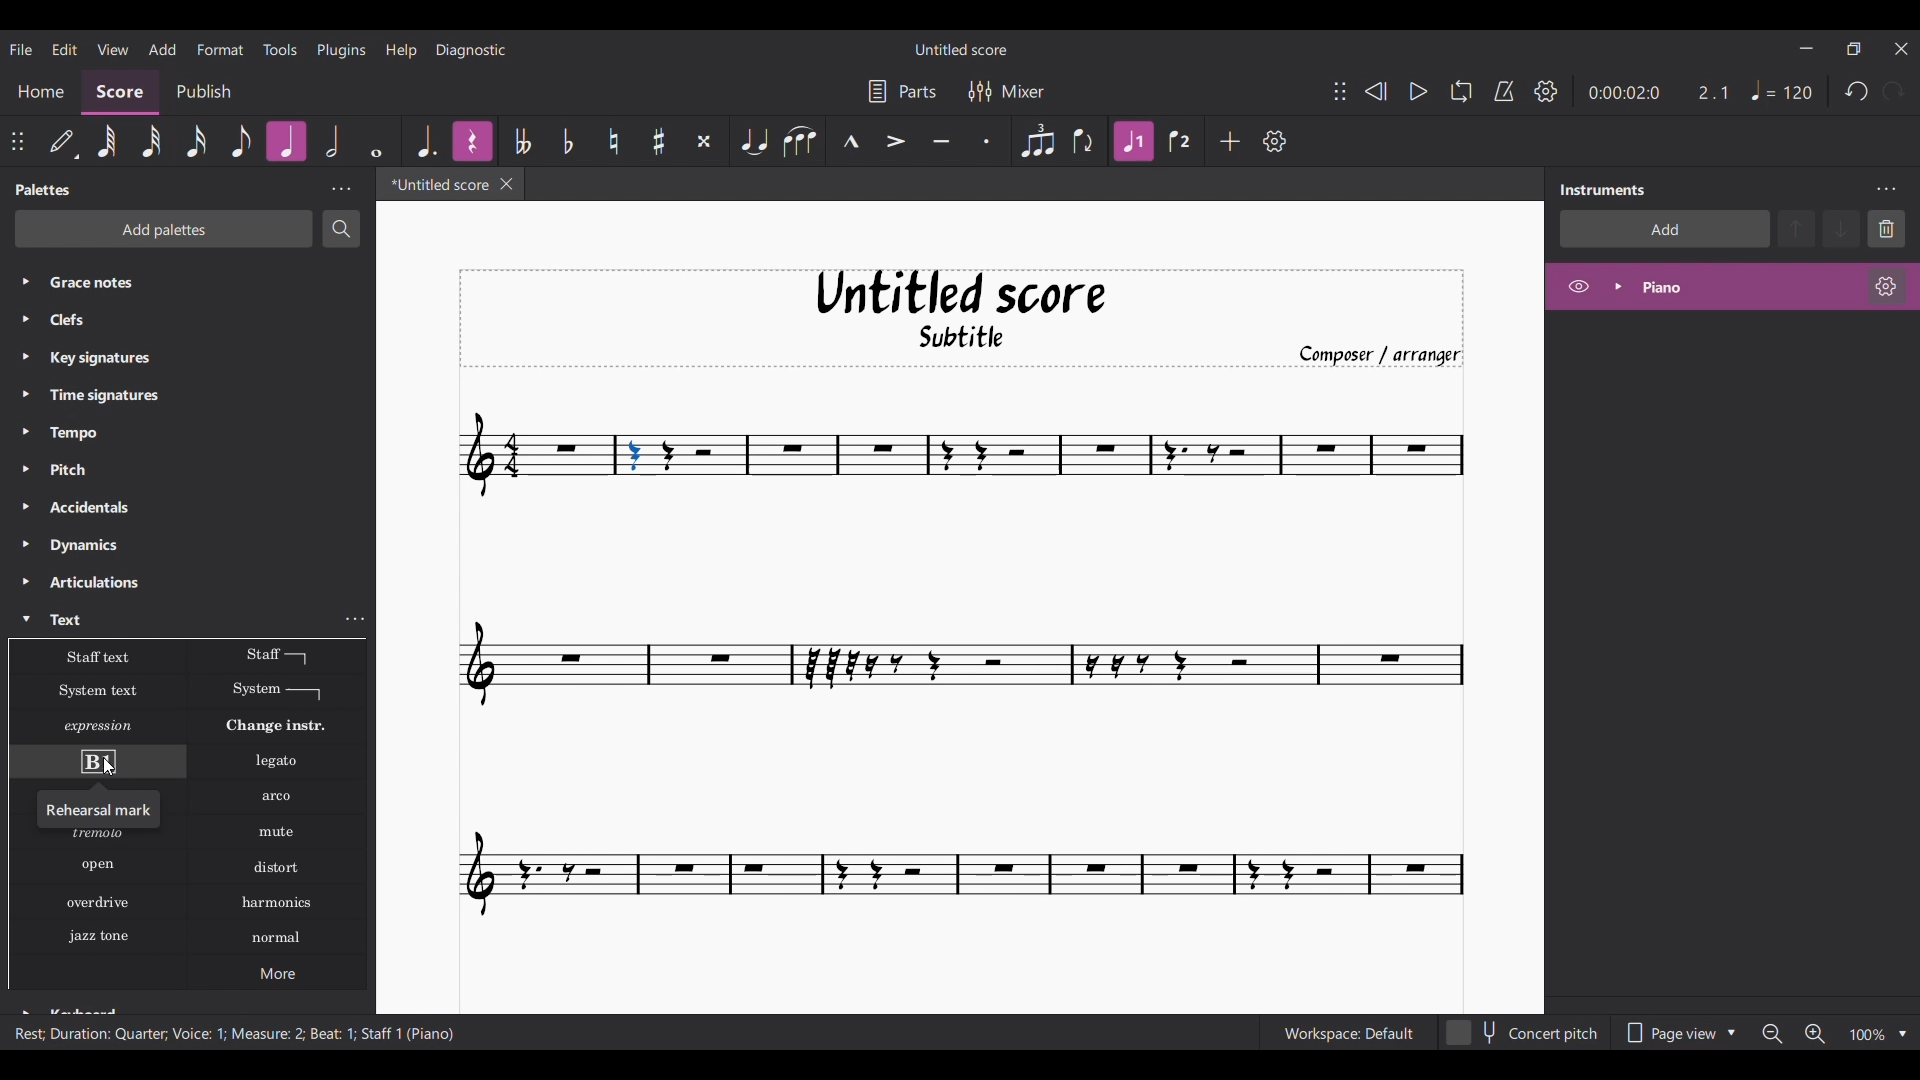  Describe the element at coordinates (45, 189) in the screenshot. I see `Panel title` at that location.